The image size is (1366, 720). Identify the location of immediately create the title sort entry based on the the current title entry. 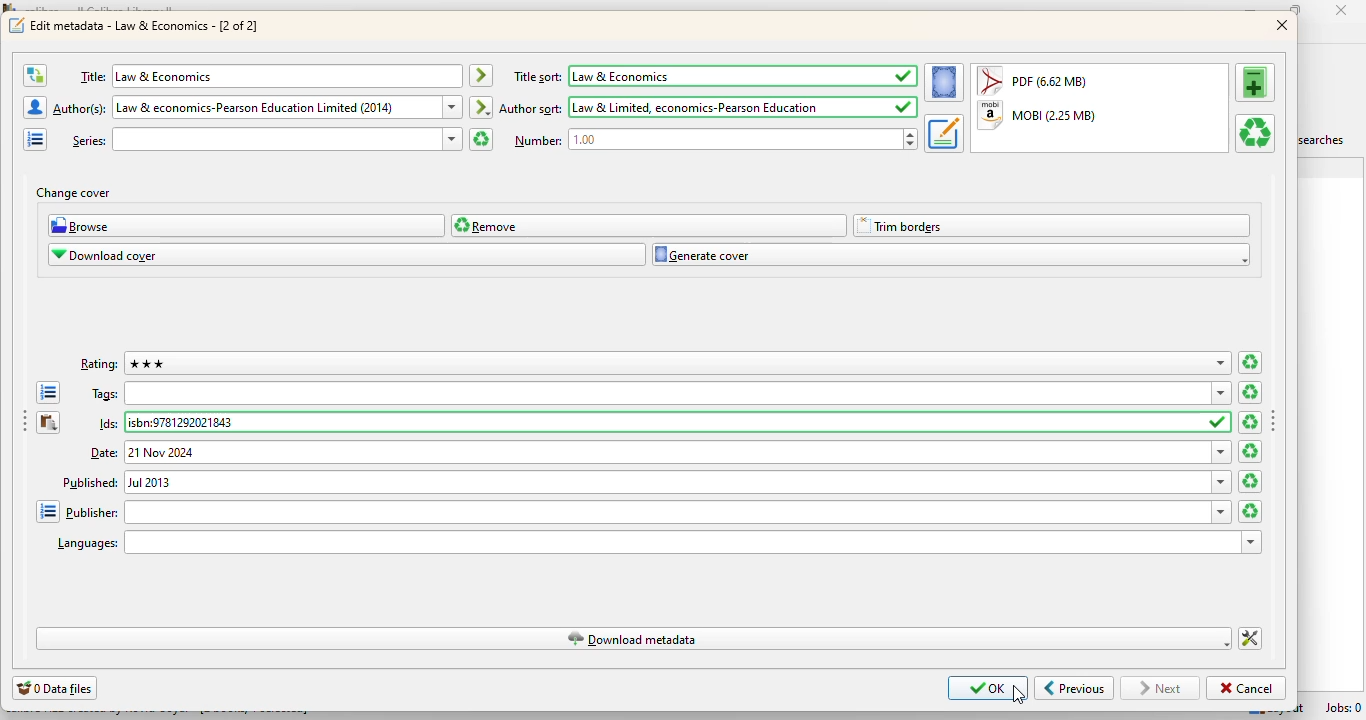
(481, 76).